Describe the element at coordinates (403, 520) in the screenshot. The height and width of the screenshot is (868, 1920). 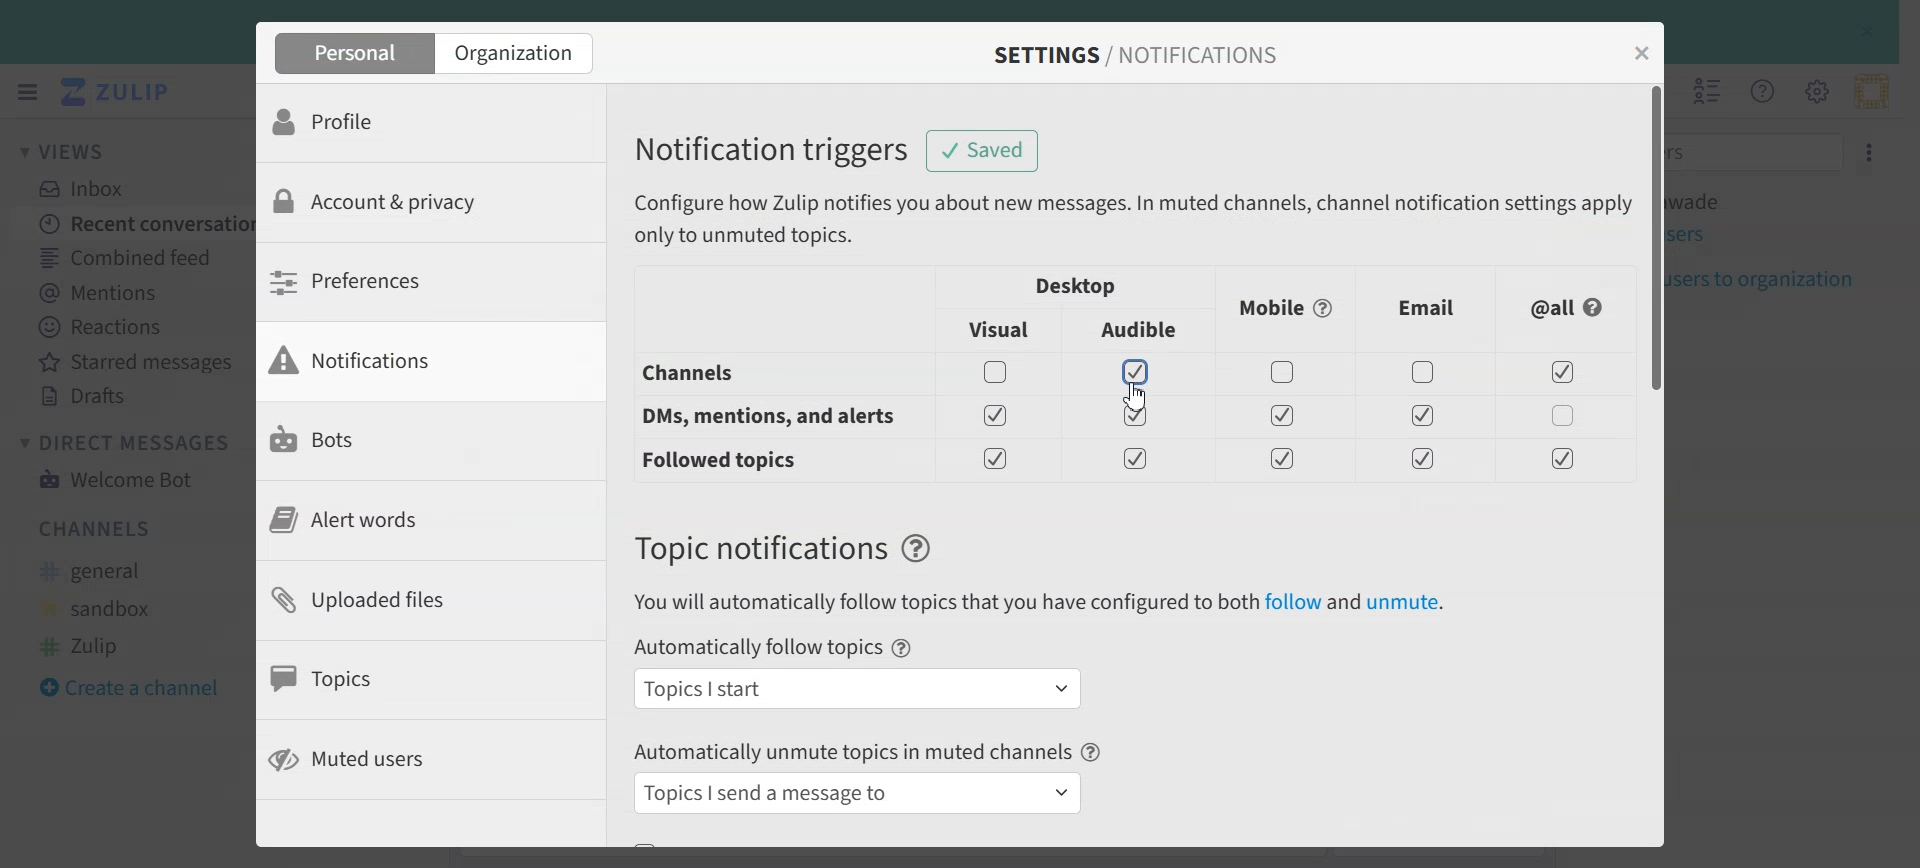
I see `Alert words ` at that location.